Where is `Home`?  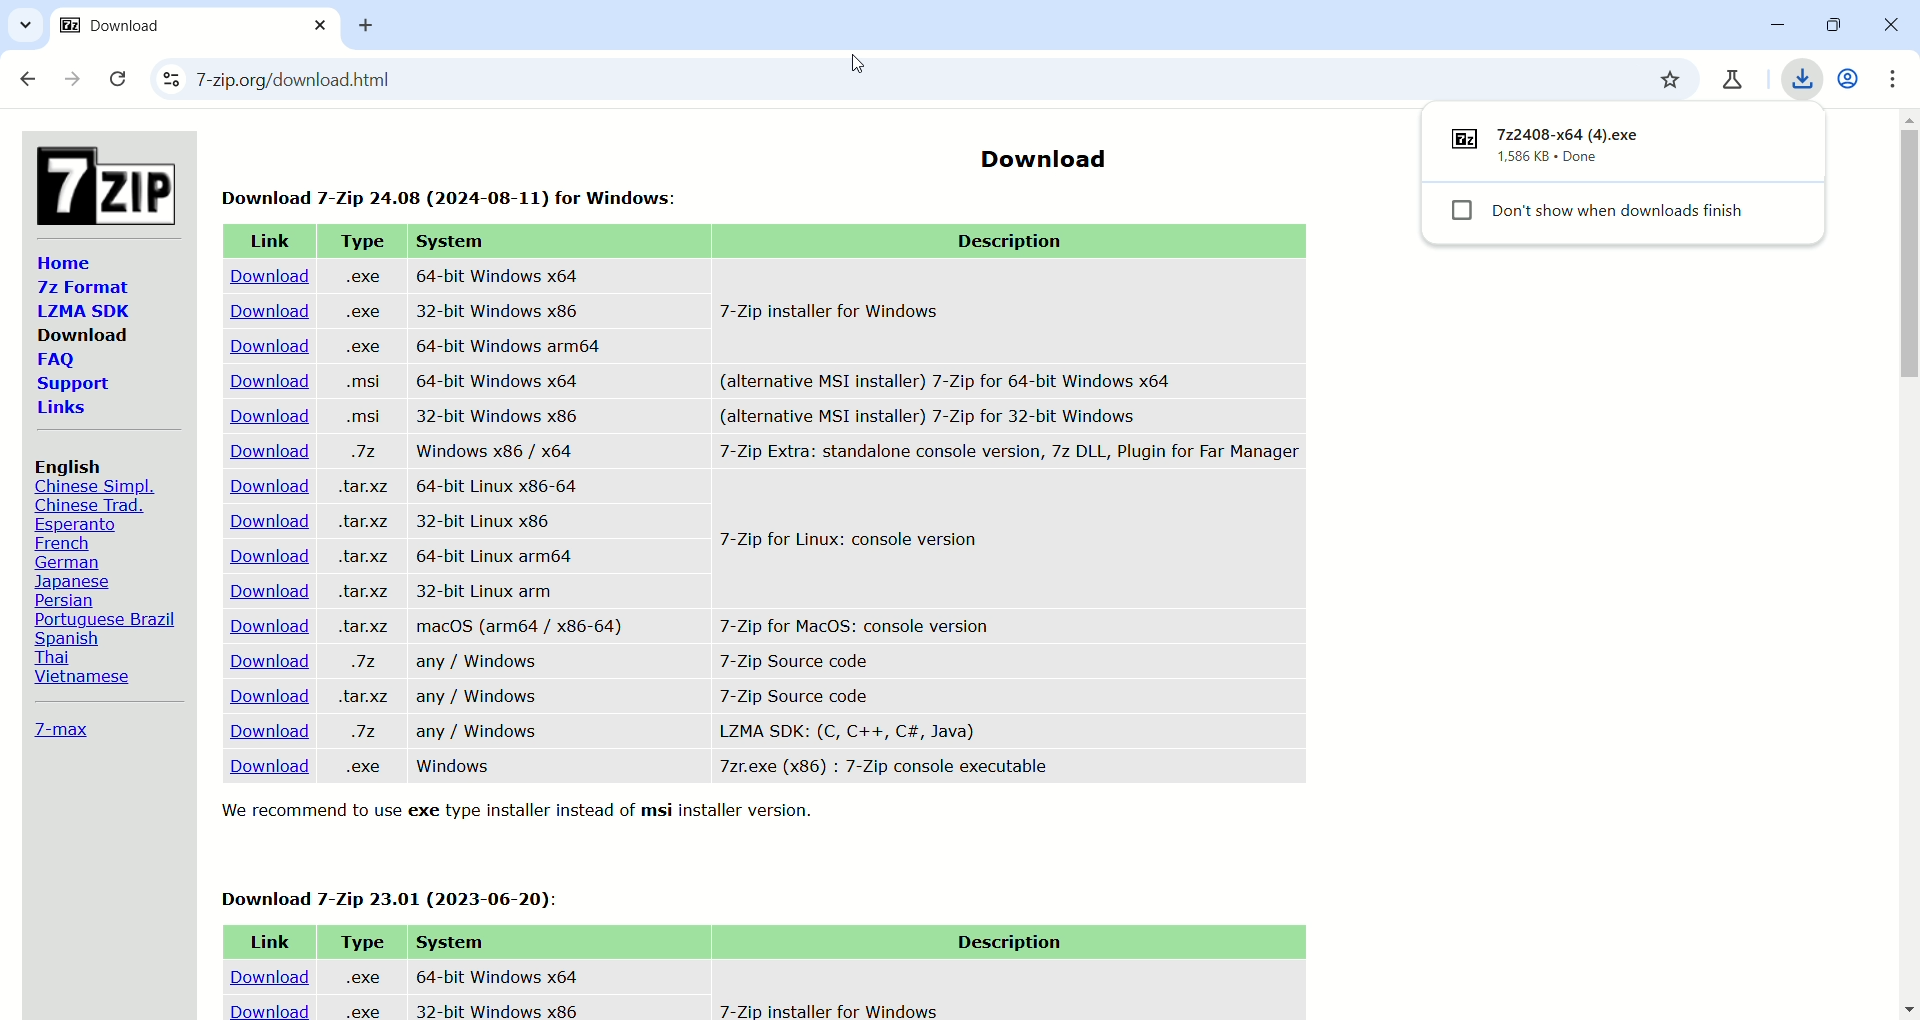
Home is located at coordinates (64, 262).